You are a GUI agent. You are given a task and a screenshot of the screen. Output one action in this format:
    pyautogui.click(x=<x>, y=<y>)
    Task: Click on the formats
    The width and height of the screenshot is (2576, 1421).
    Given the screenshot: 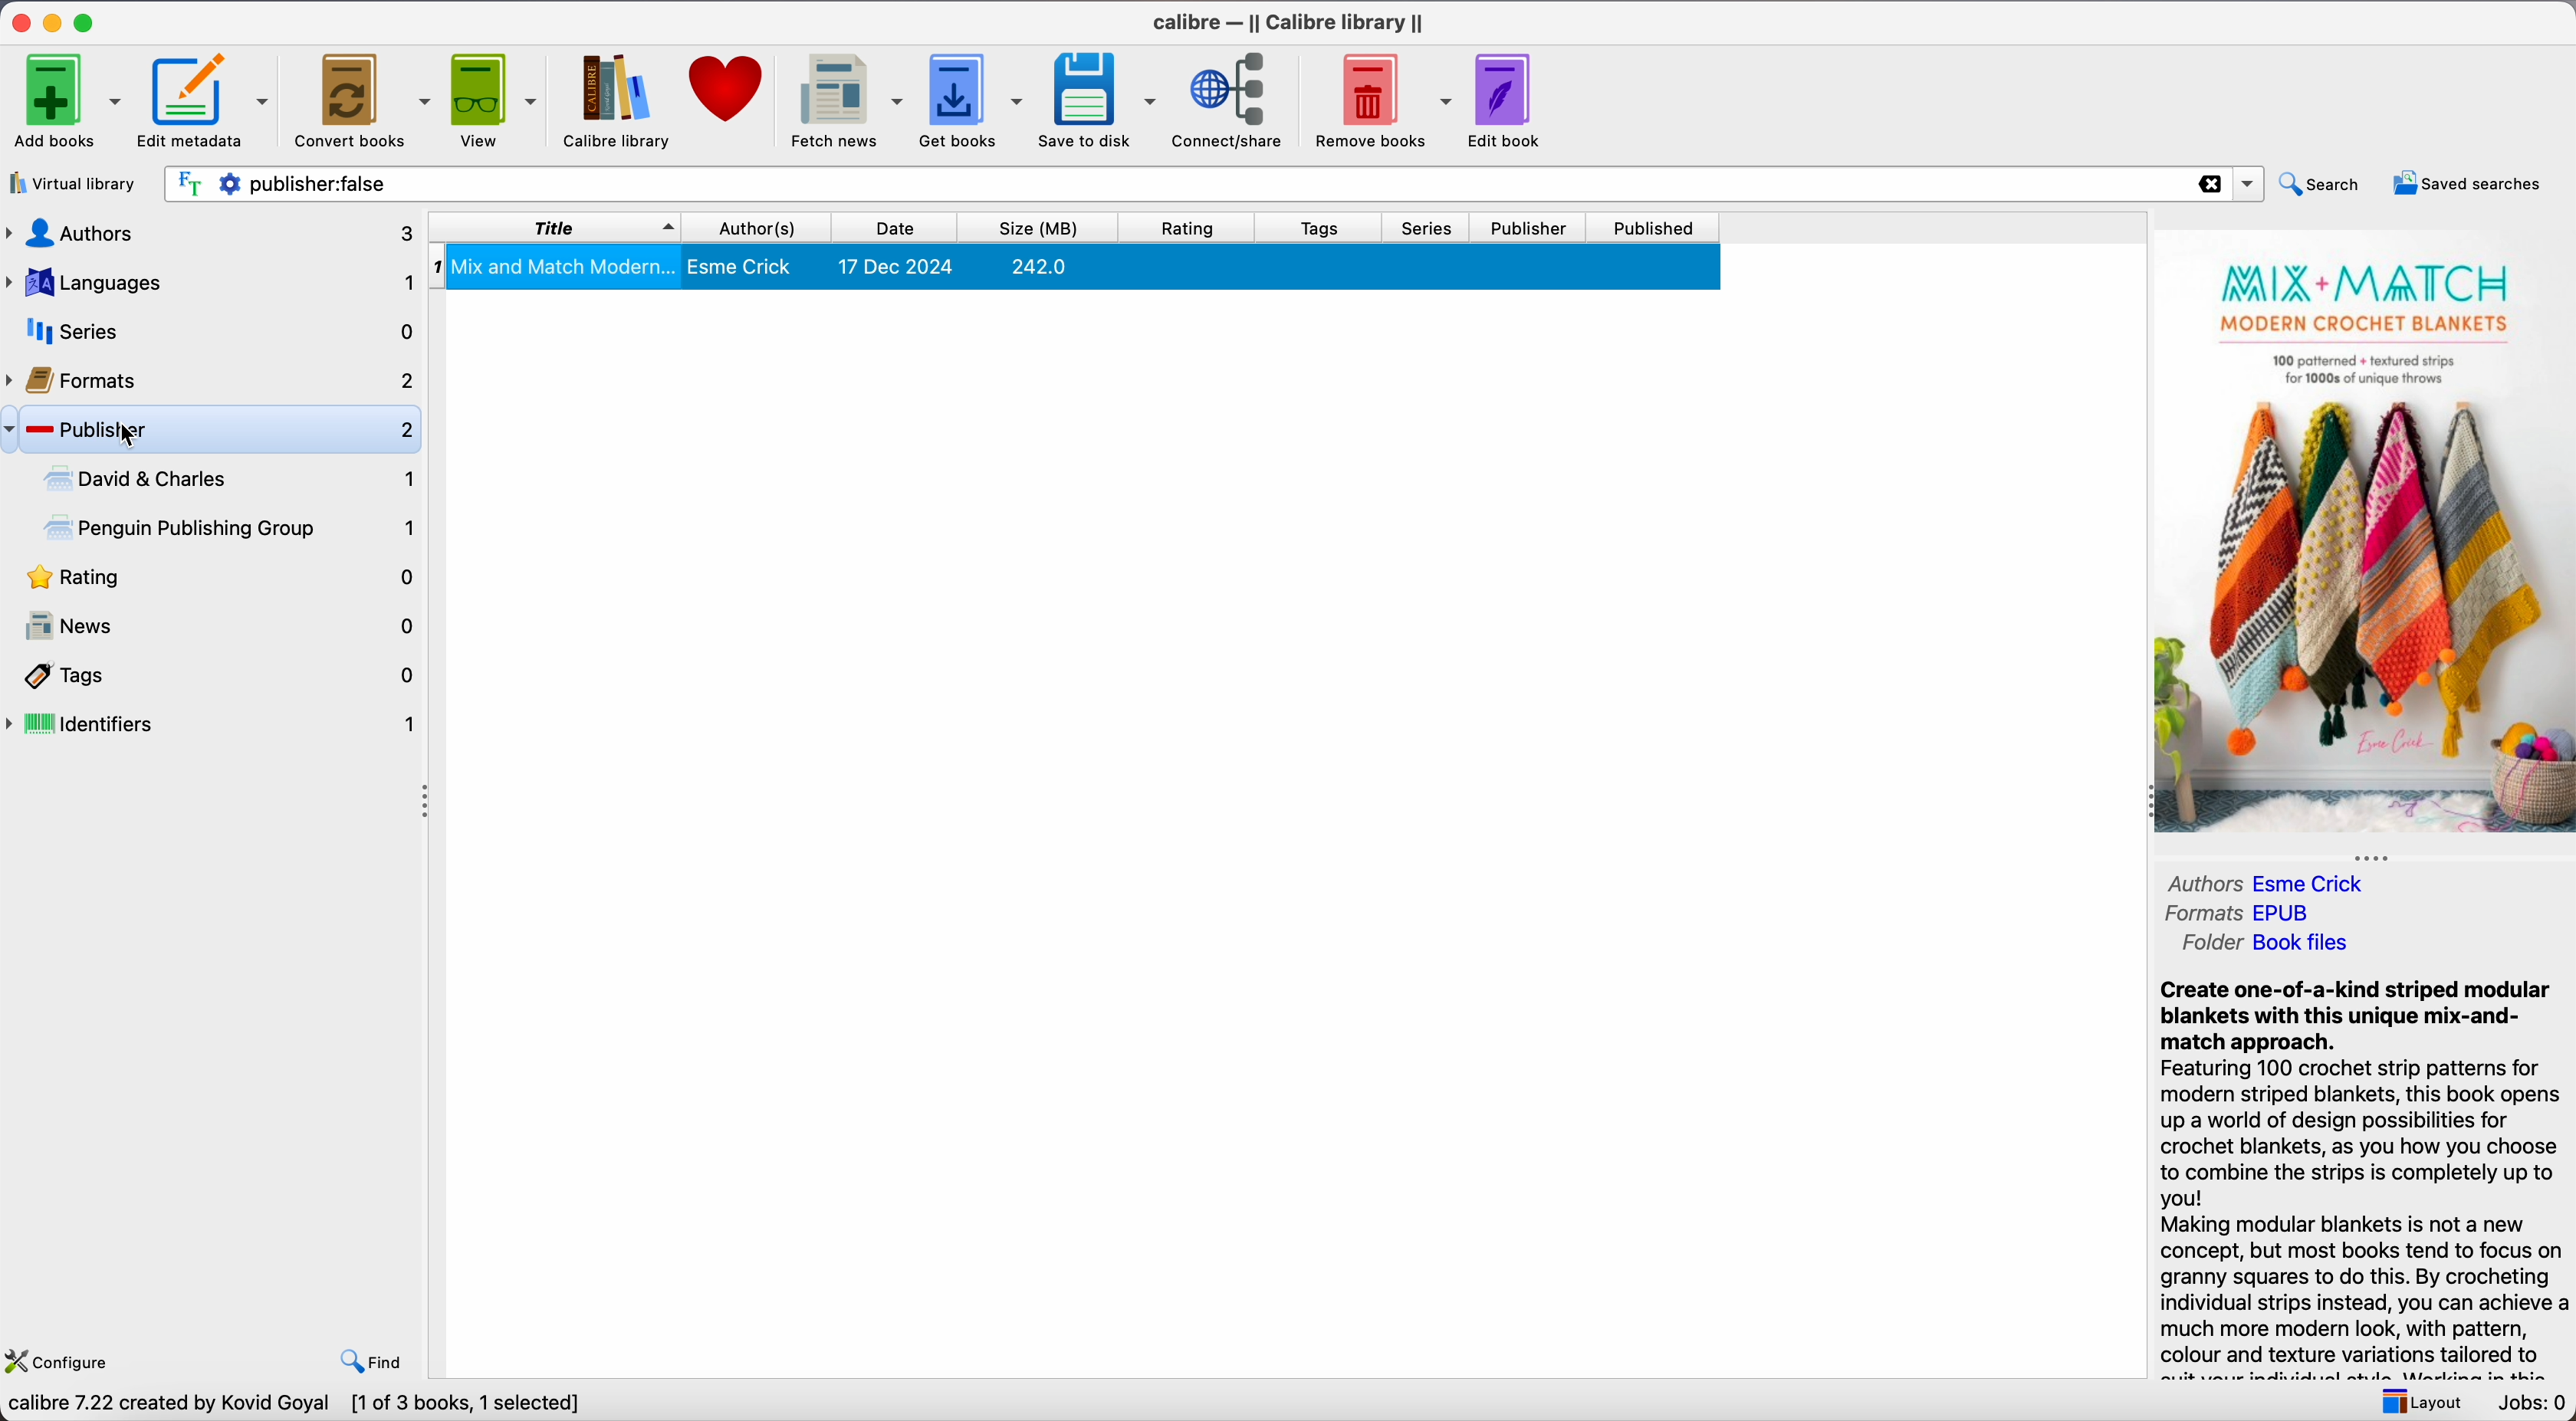 What is the action you would take?
    pyautogui.click(x=211, y=377)
    